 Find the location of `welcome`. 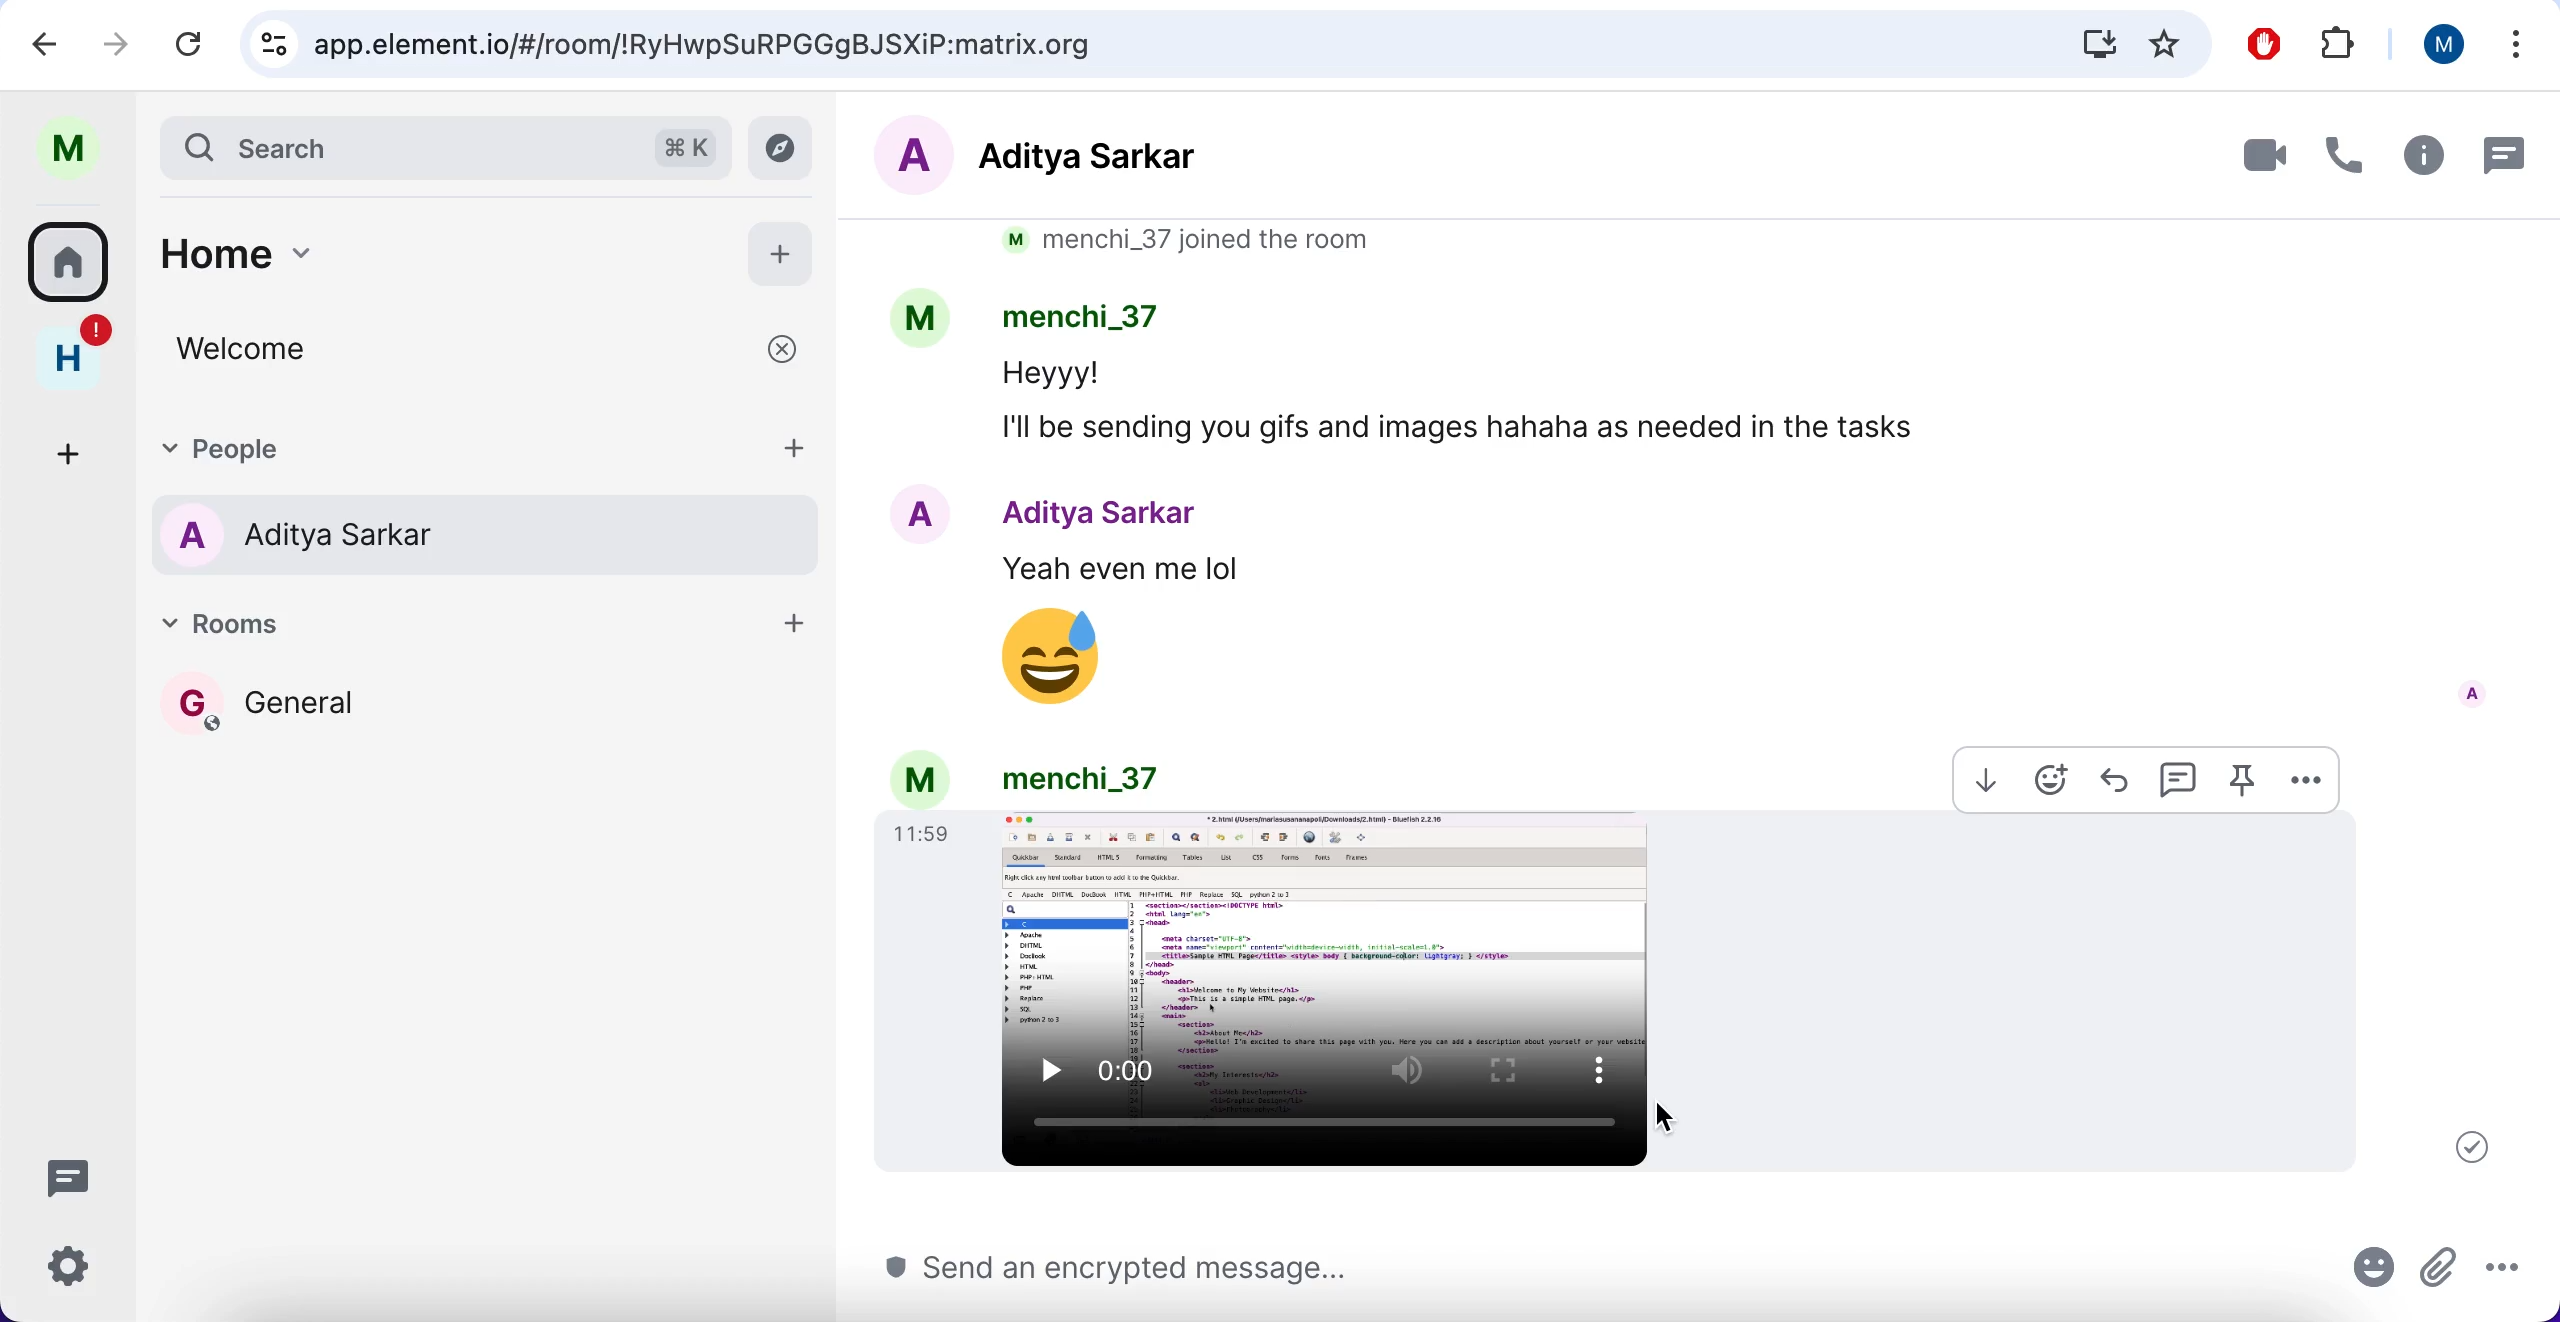

welcome is located at coordinates (358, 347).